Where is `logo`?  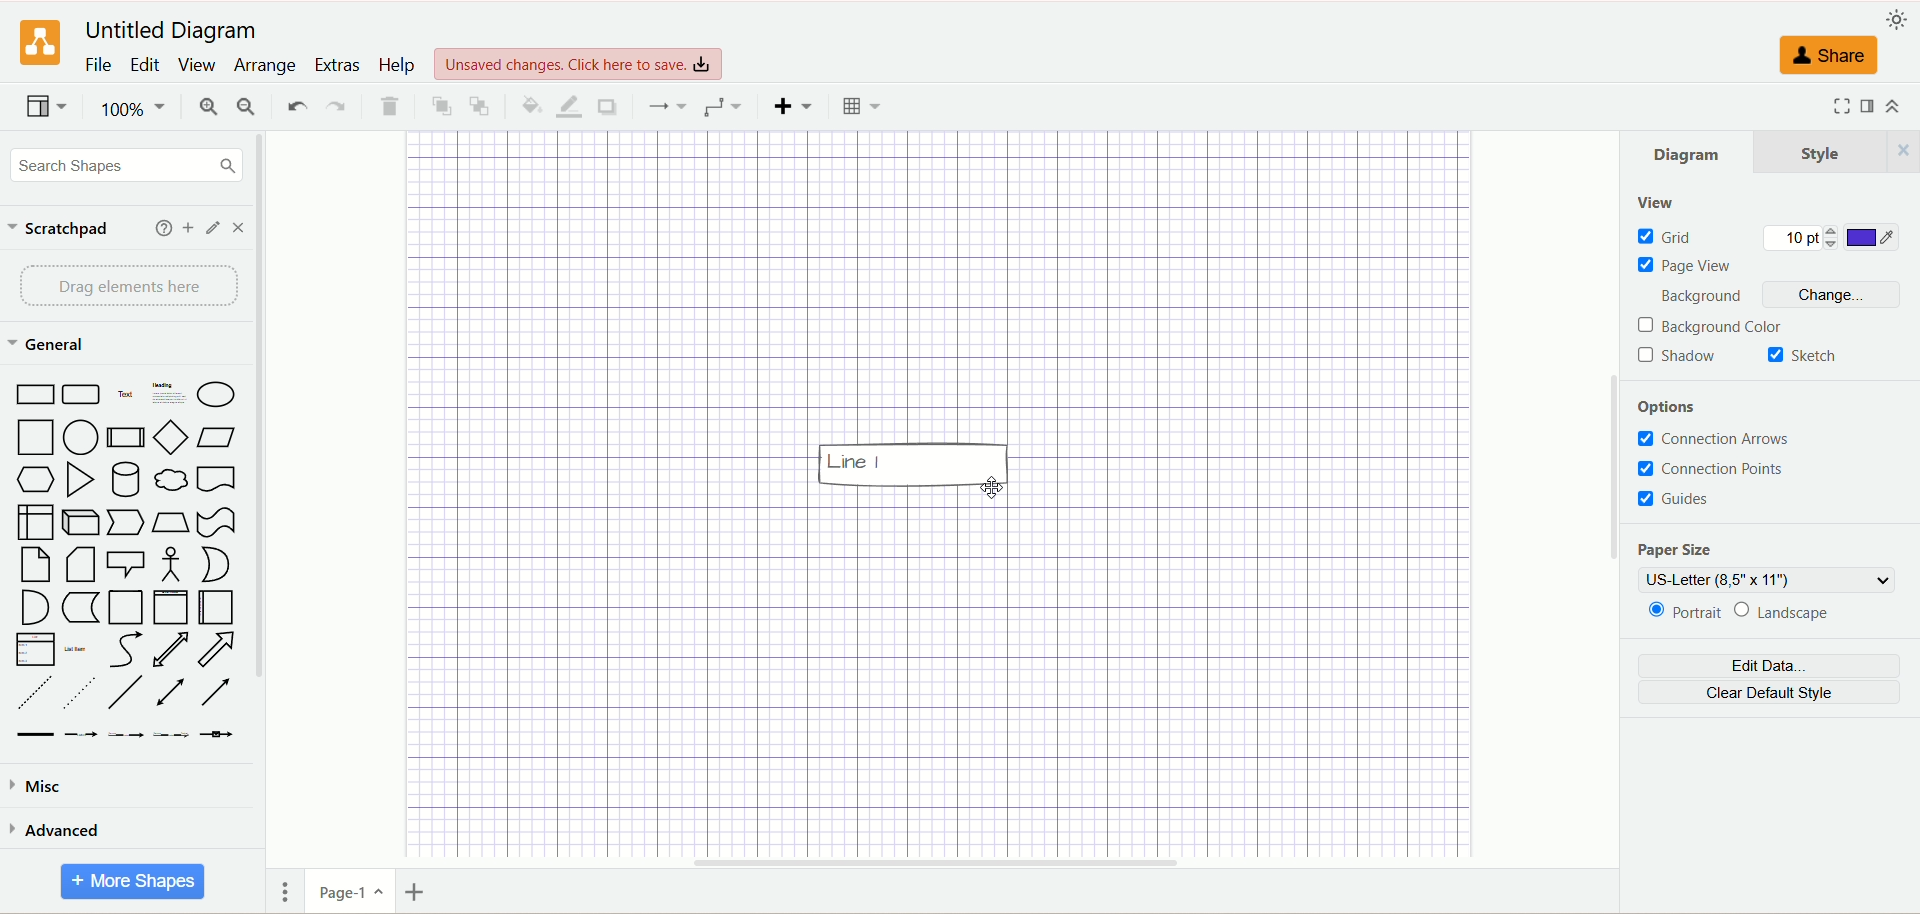 logo is located at coordinates (38, 43).